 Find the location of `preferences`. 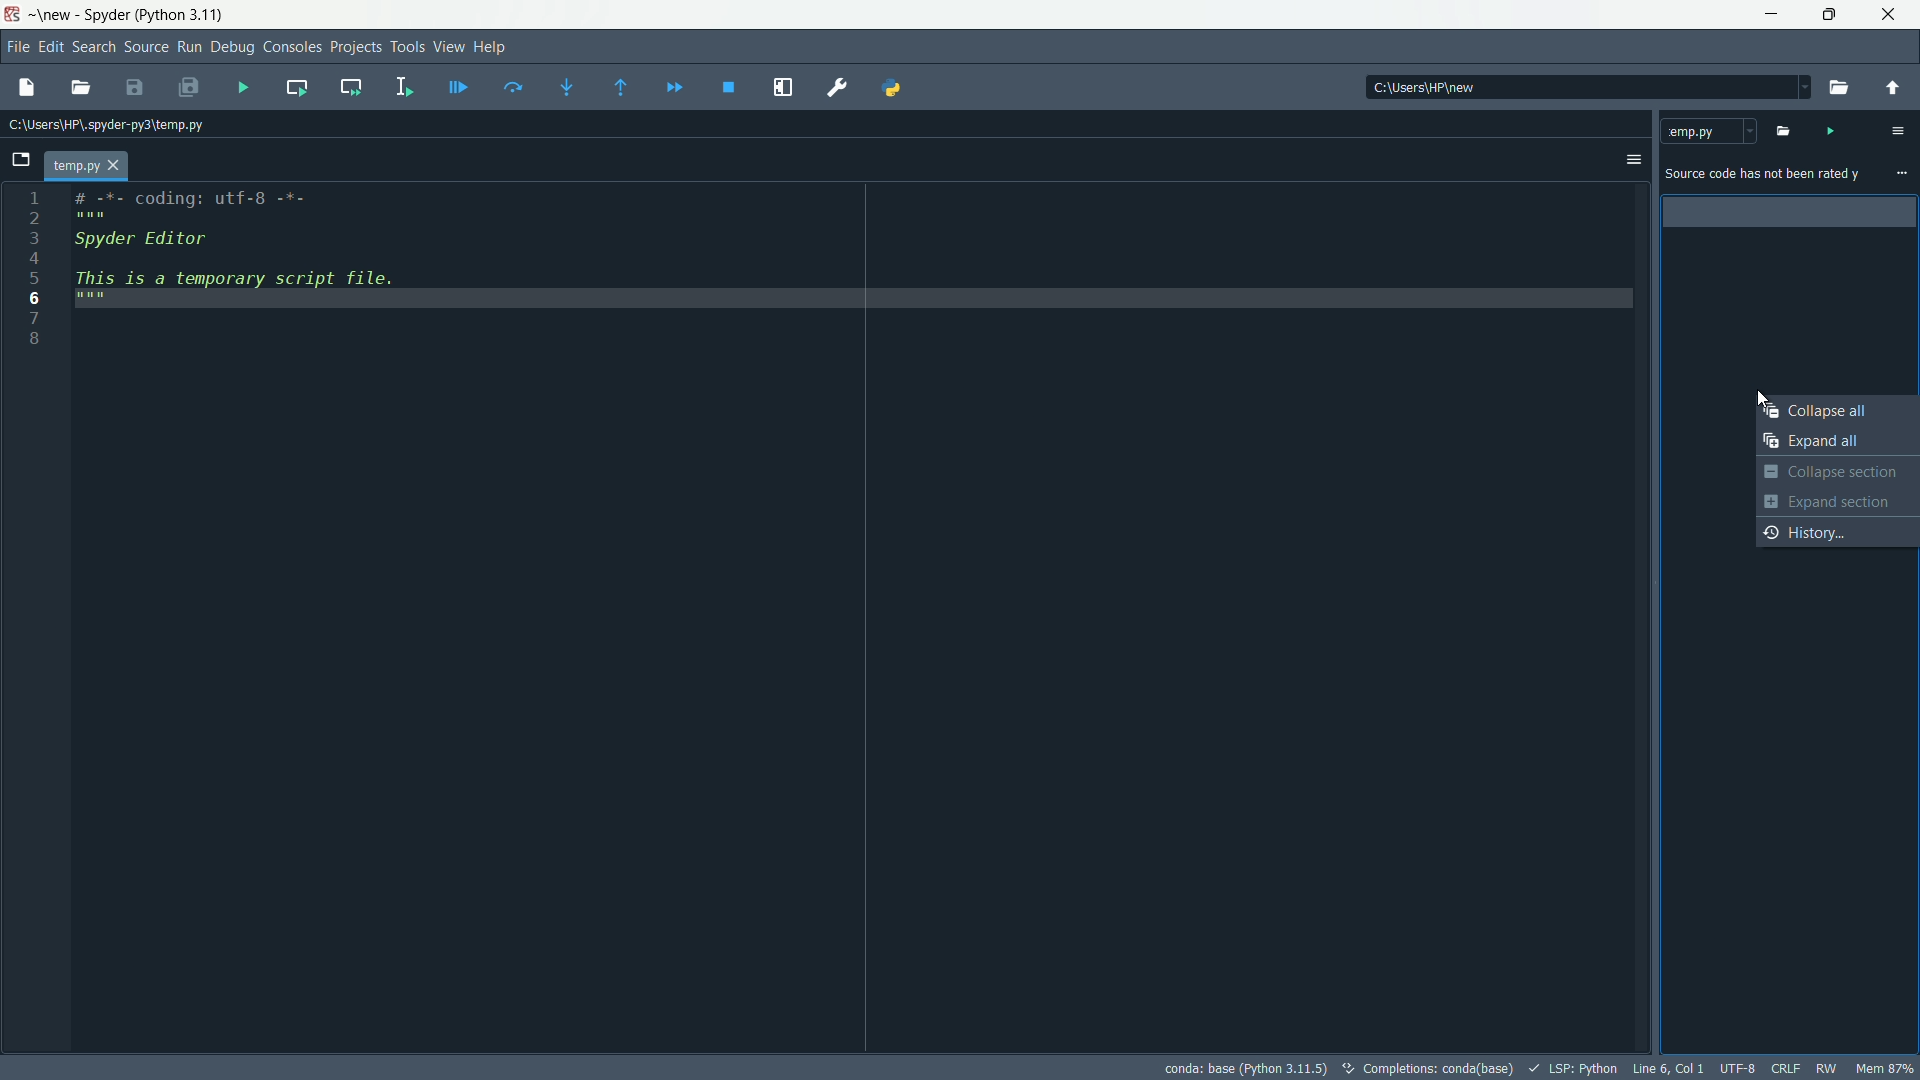

preferences is located at coordinates (841, 88).